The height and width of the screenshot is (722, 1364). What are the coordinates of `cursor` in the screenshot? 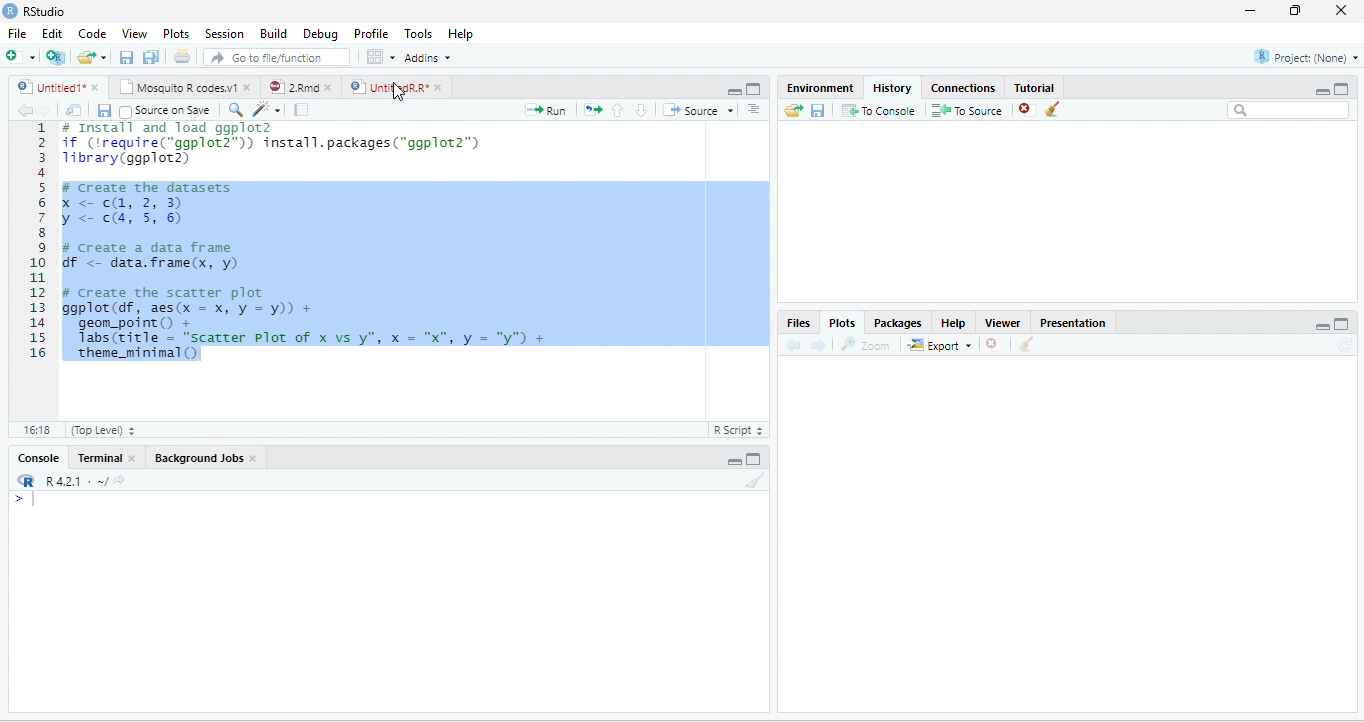 It's located at (399, 91).